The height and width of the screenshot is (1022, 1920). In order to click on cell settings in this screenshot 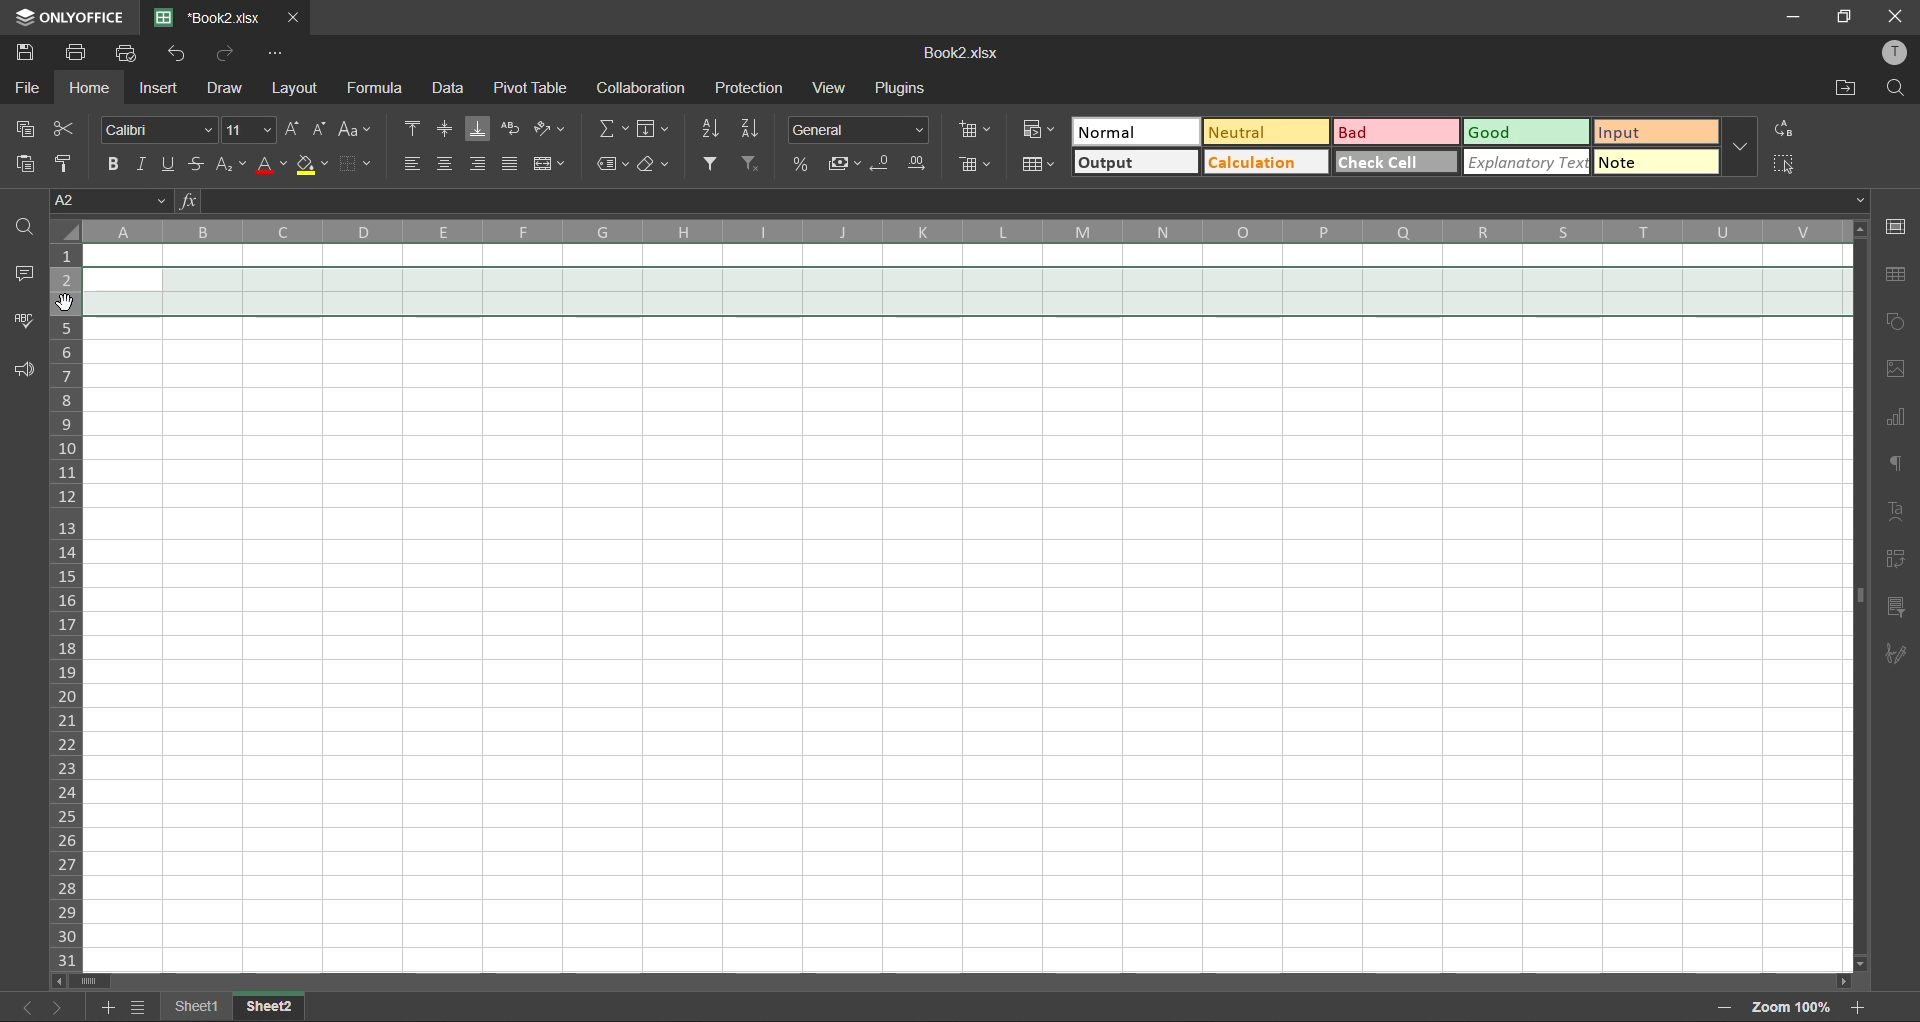, I will do `click(1895, 228)`.